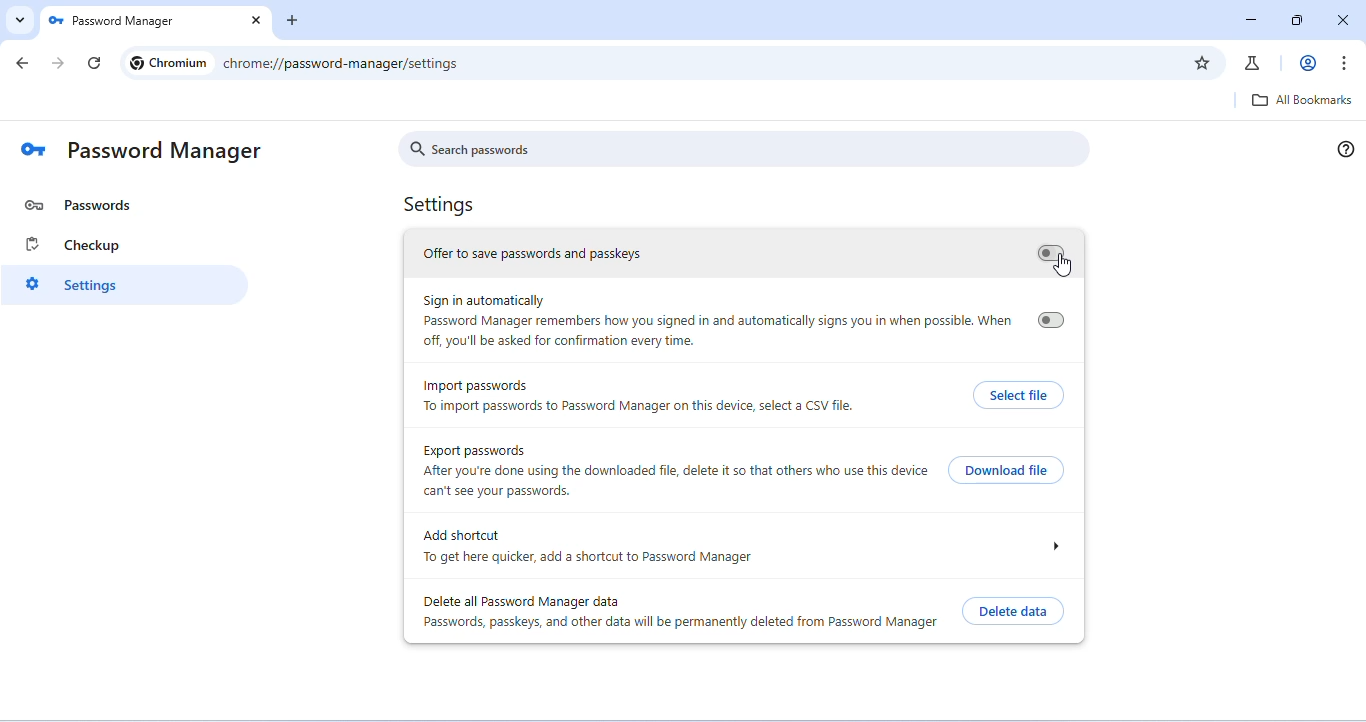 The image size is (1366, 722). What do you see at coordinates (642, 407) in the screenshot?
I see `To import passwords to Password Manager on this device, select a CSV file.` at bounding box center [642, 407].